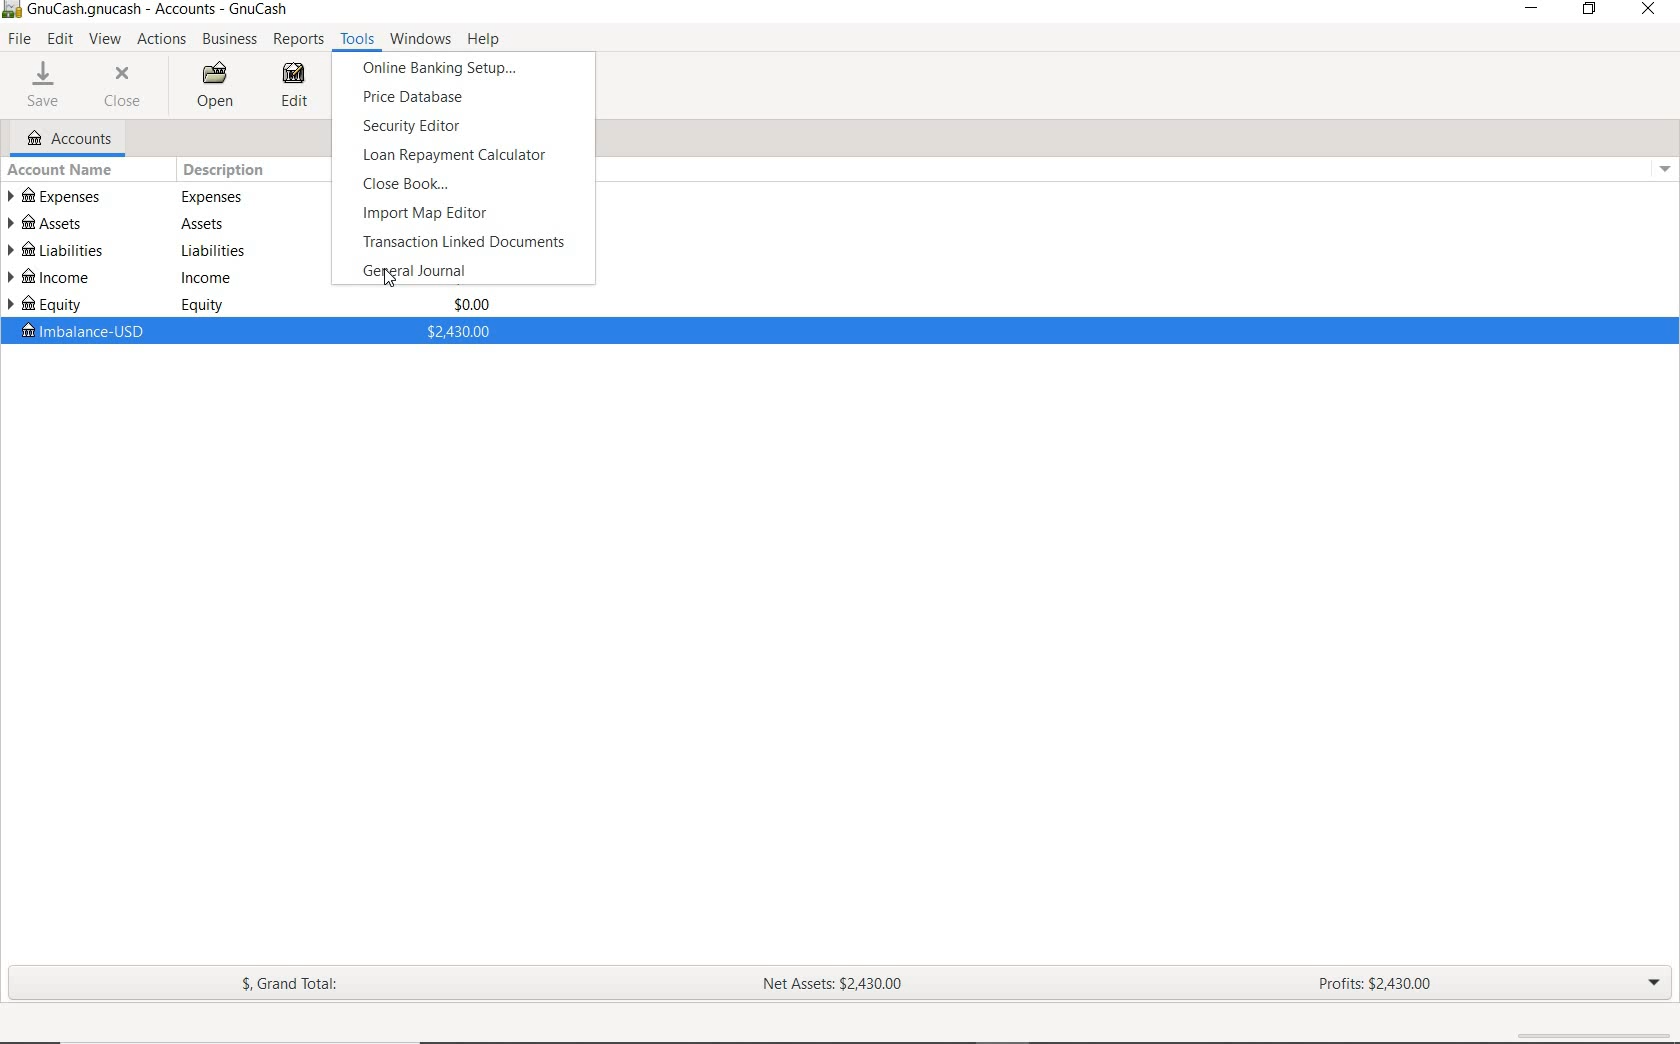 The image size is (1680, 1044). Describe the element at coordinates (1653, 988) in the screenshot. I see `EXPAND` at that location.